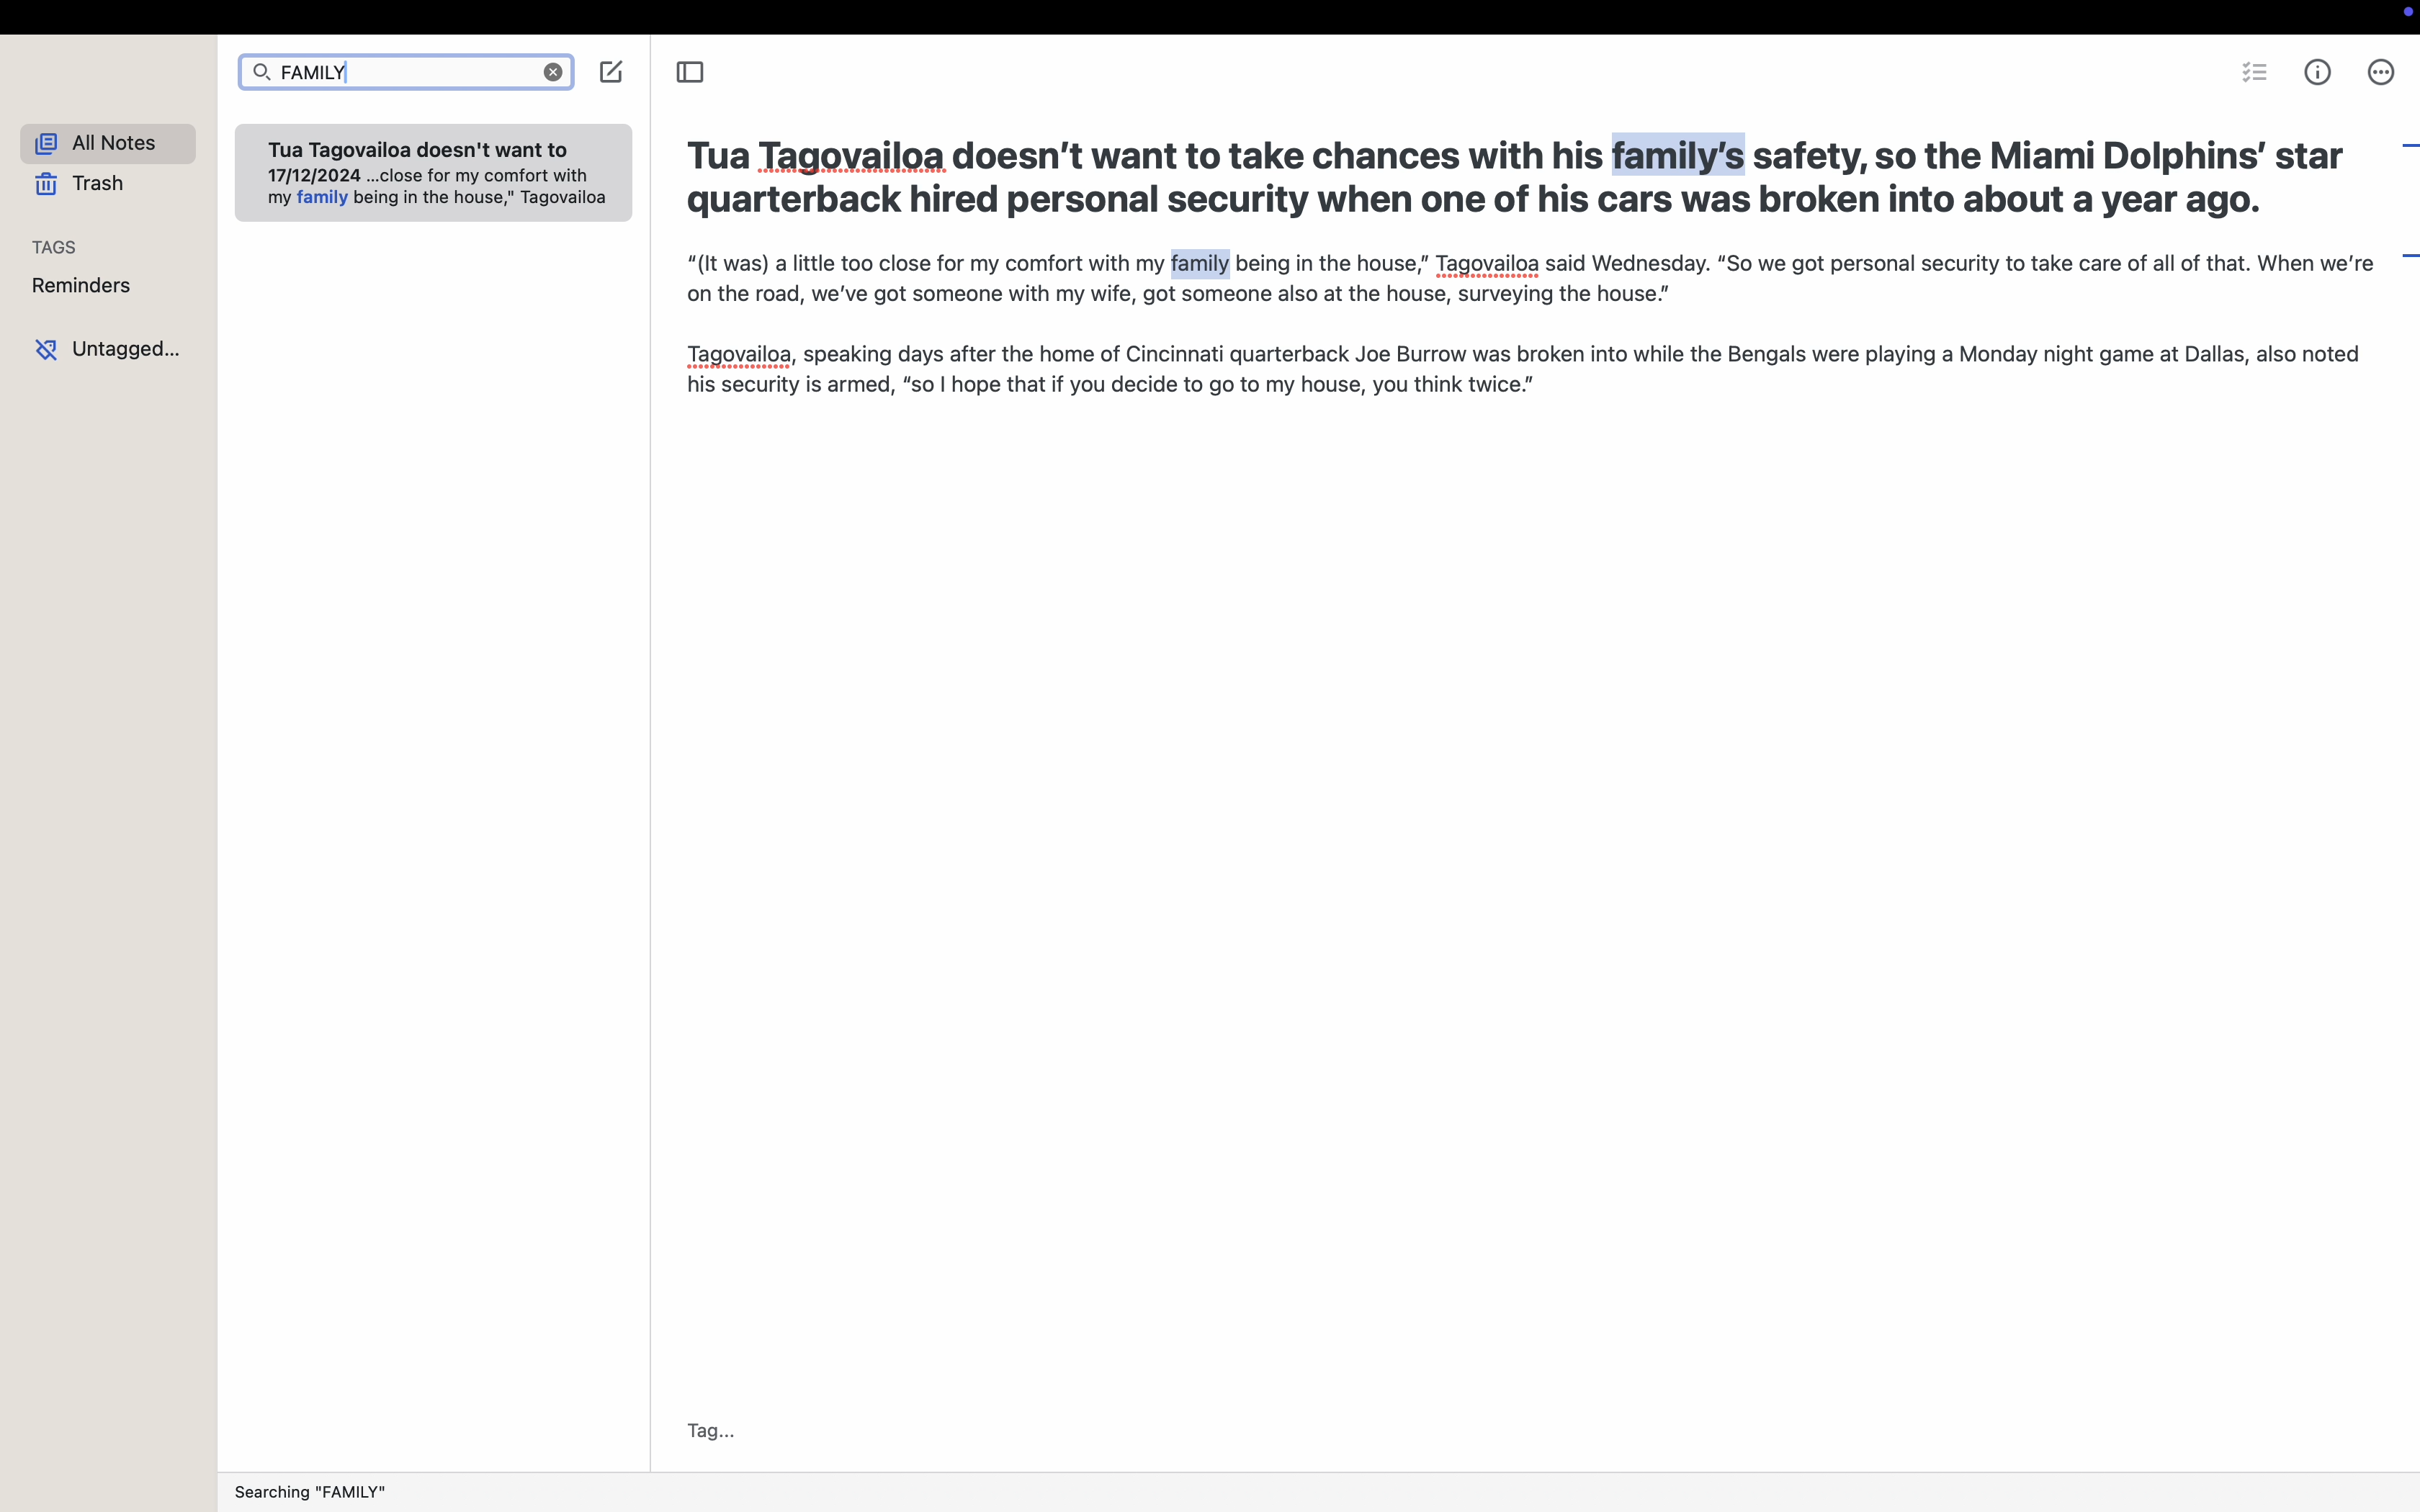 The width and height of the screenshot is (2420, 1512). What do you see at coordinates (319, 1488) in the screenshot?
I see `searching family` at bounding box center [319, 1488].